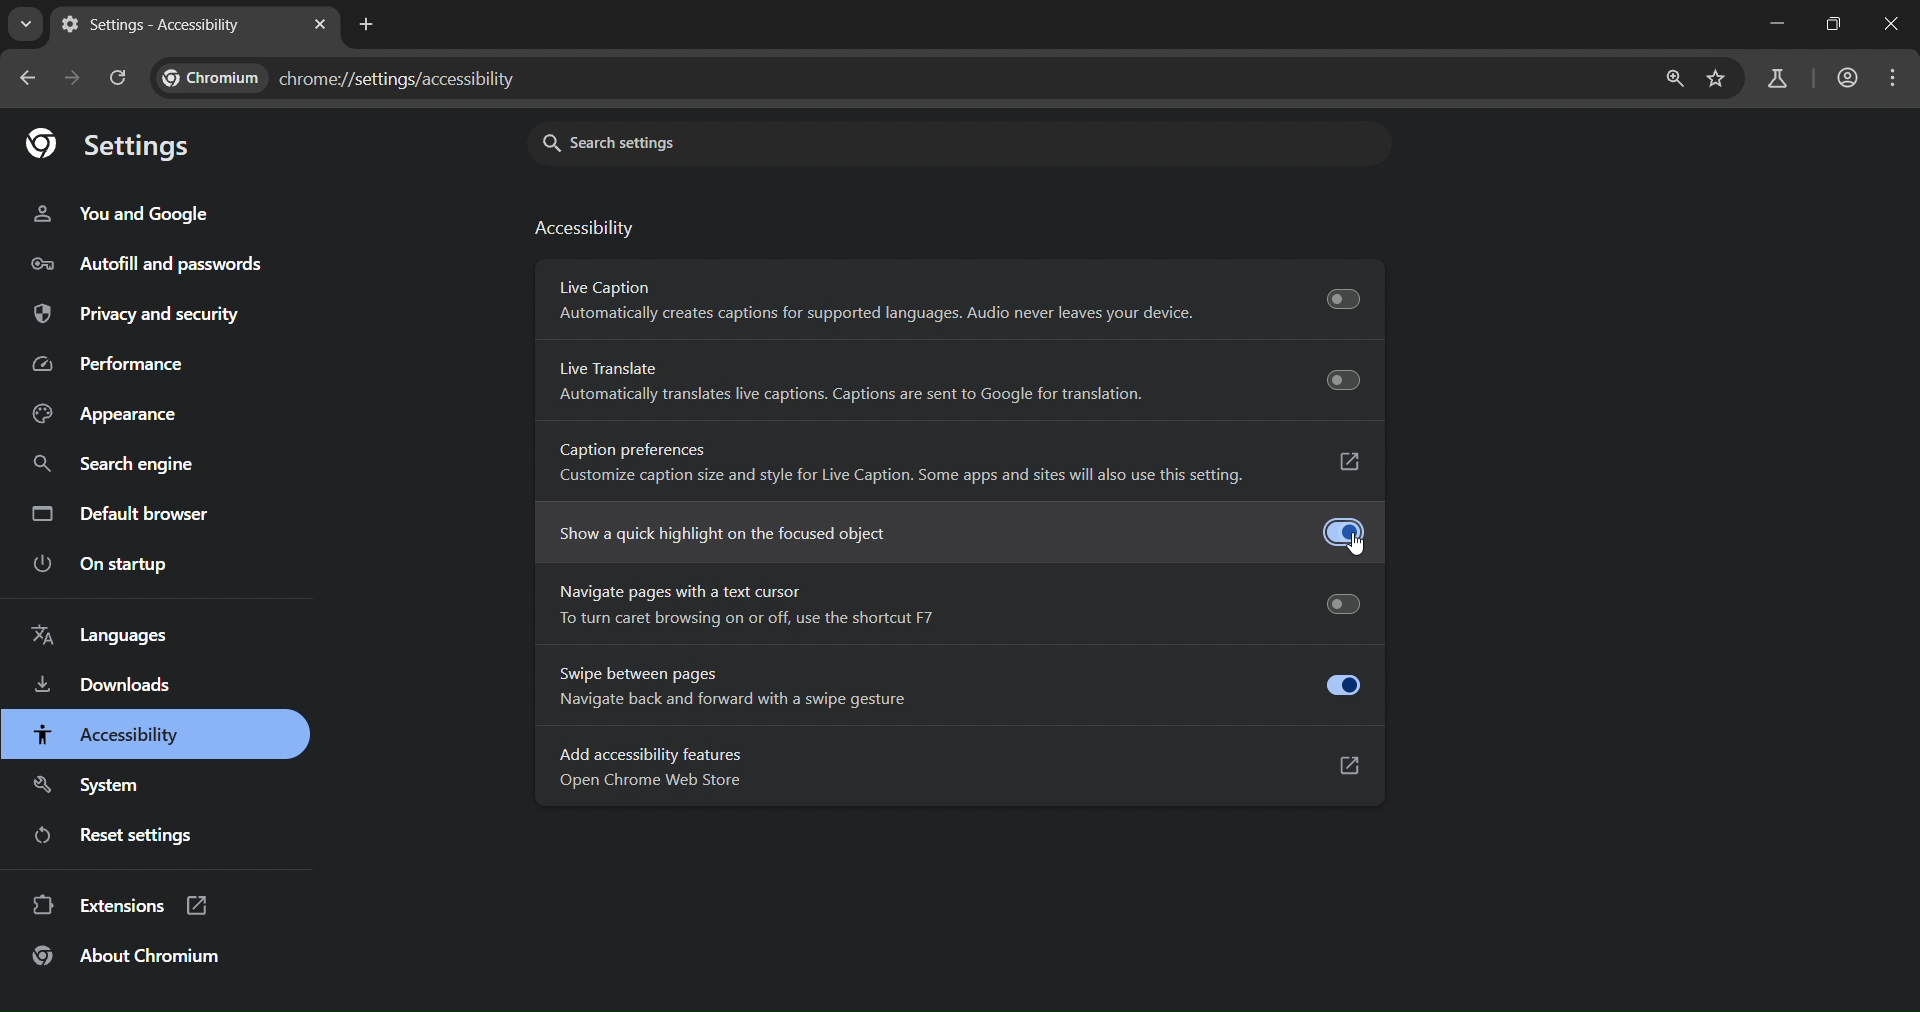  What do you see at coordinates (882, 300) in the screenshot?
I see `live caption` at bounding box center [882, 300].